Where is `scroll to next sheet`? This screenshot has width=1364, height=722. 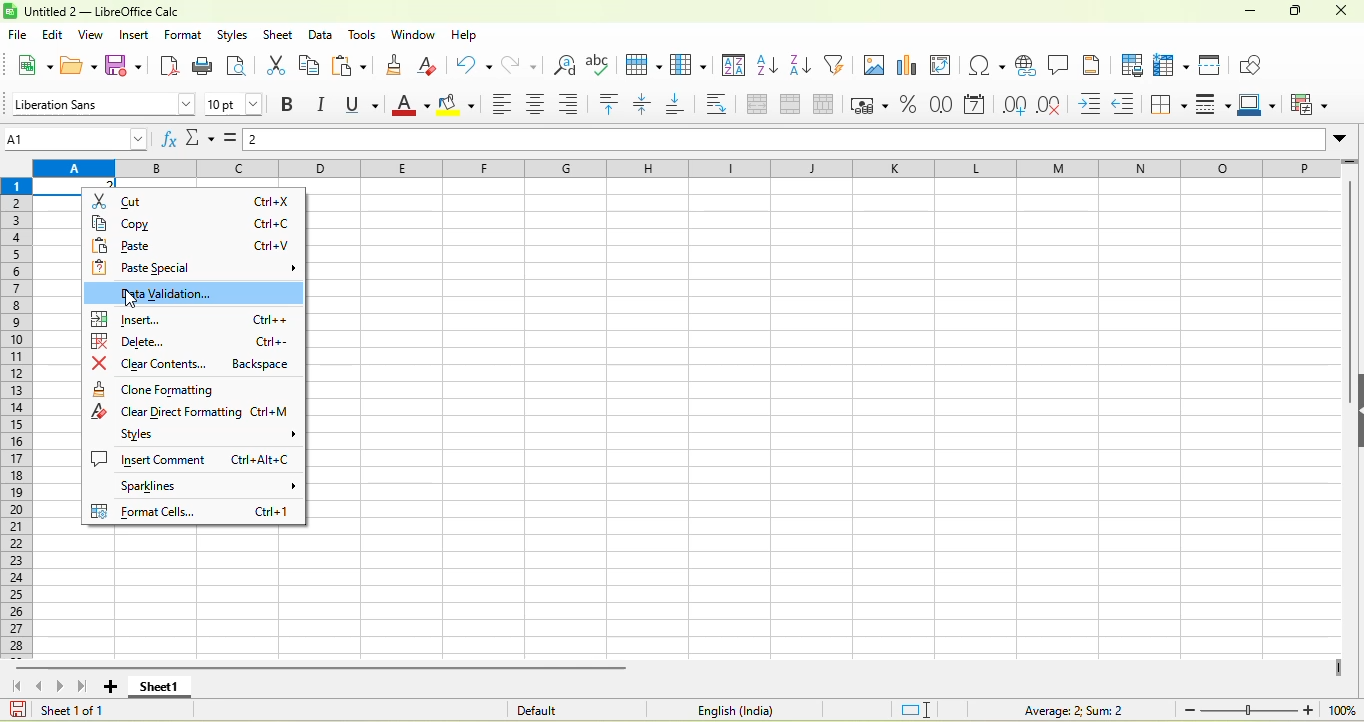 scroll to next sheet is located at coordinates (64, 685).